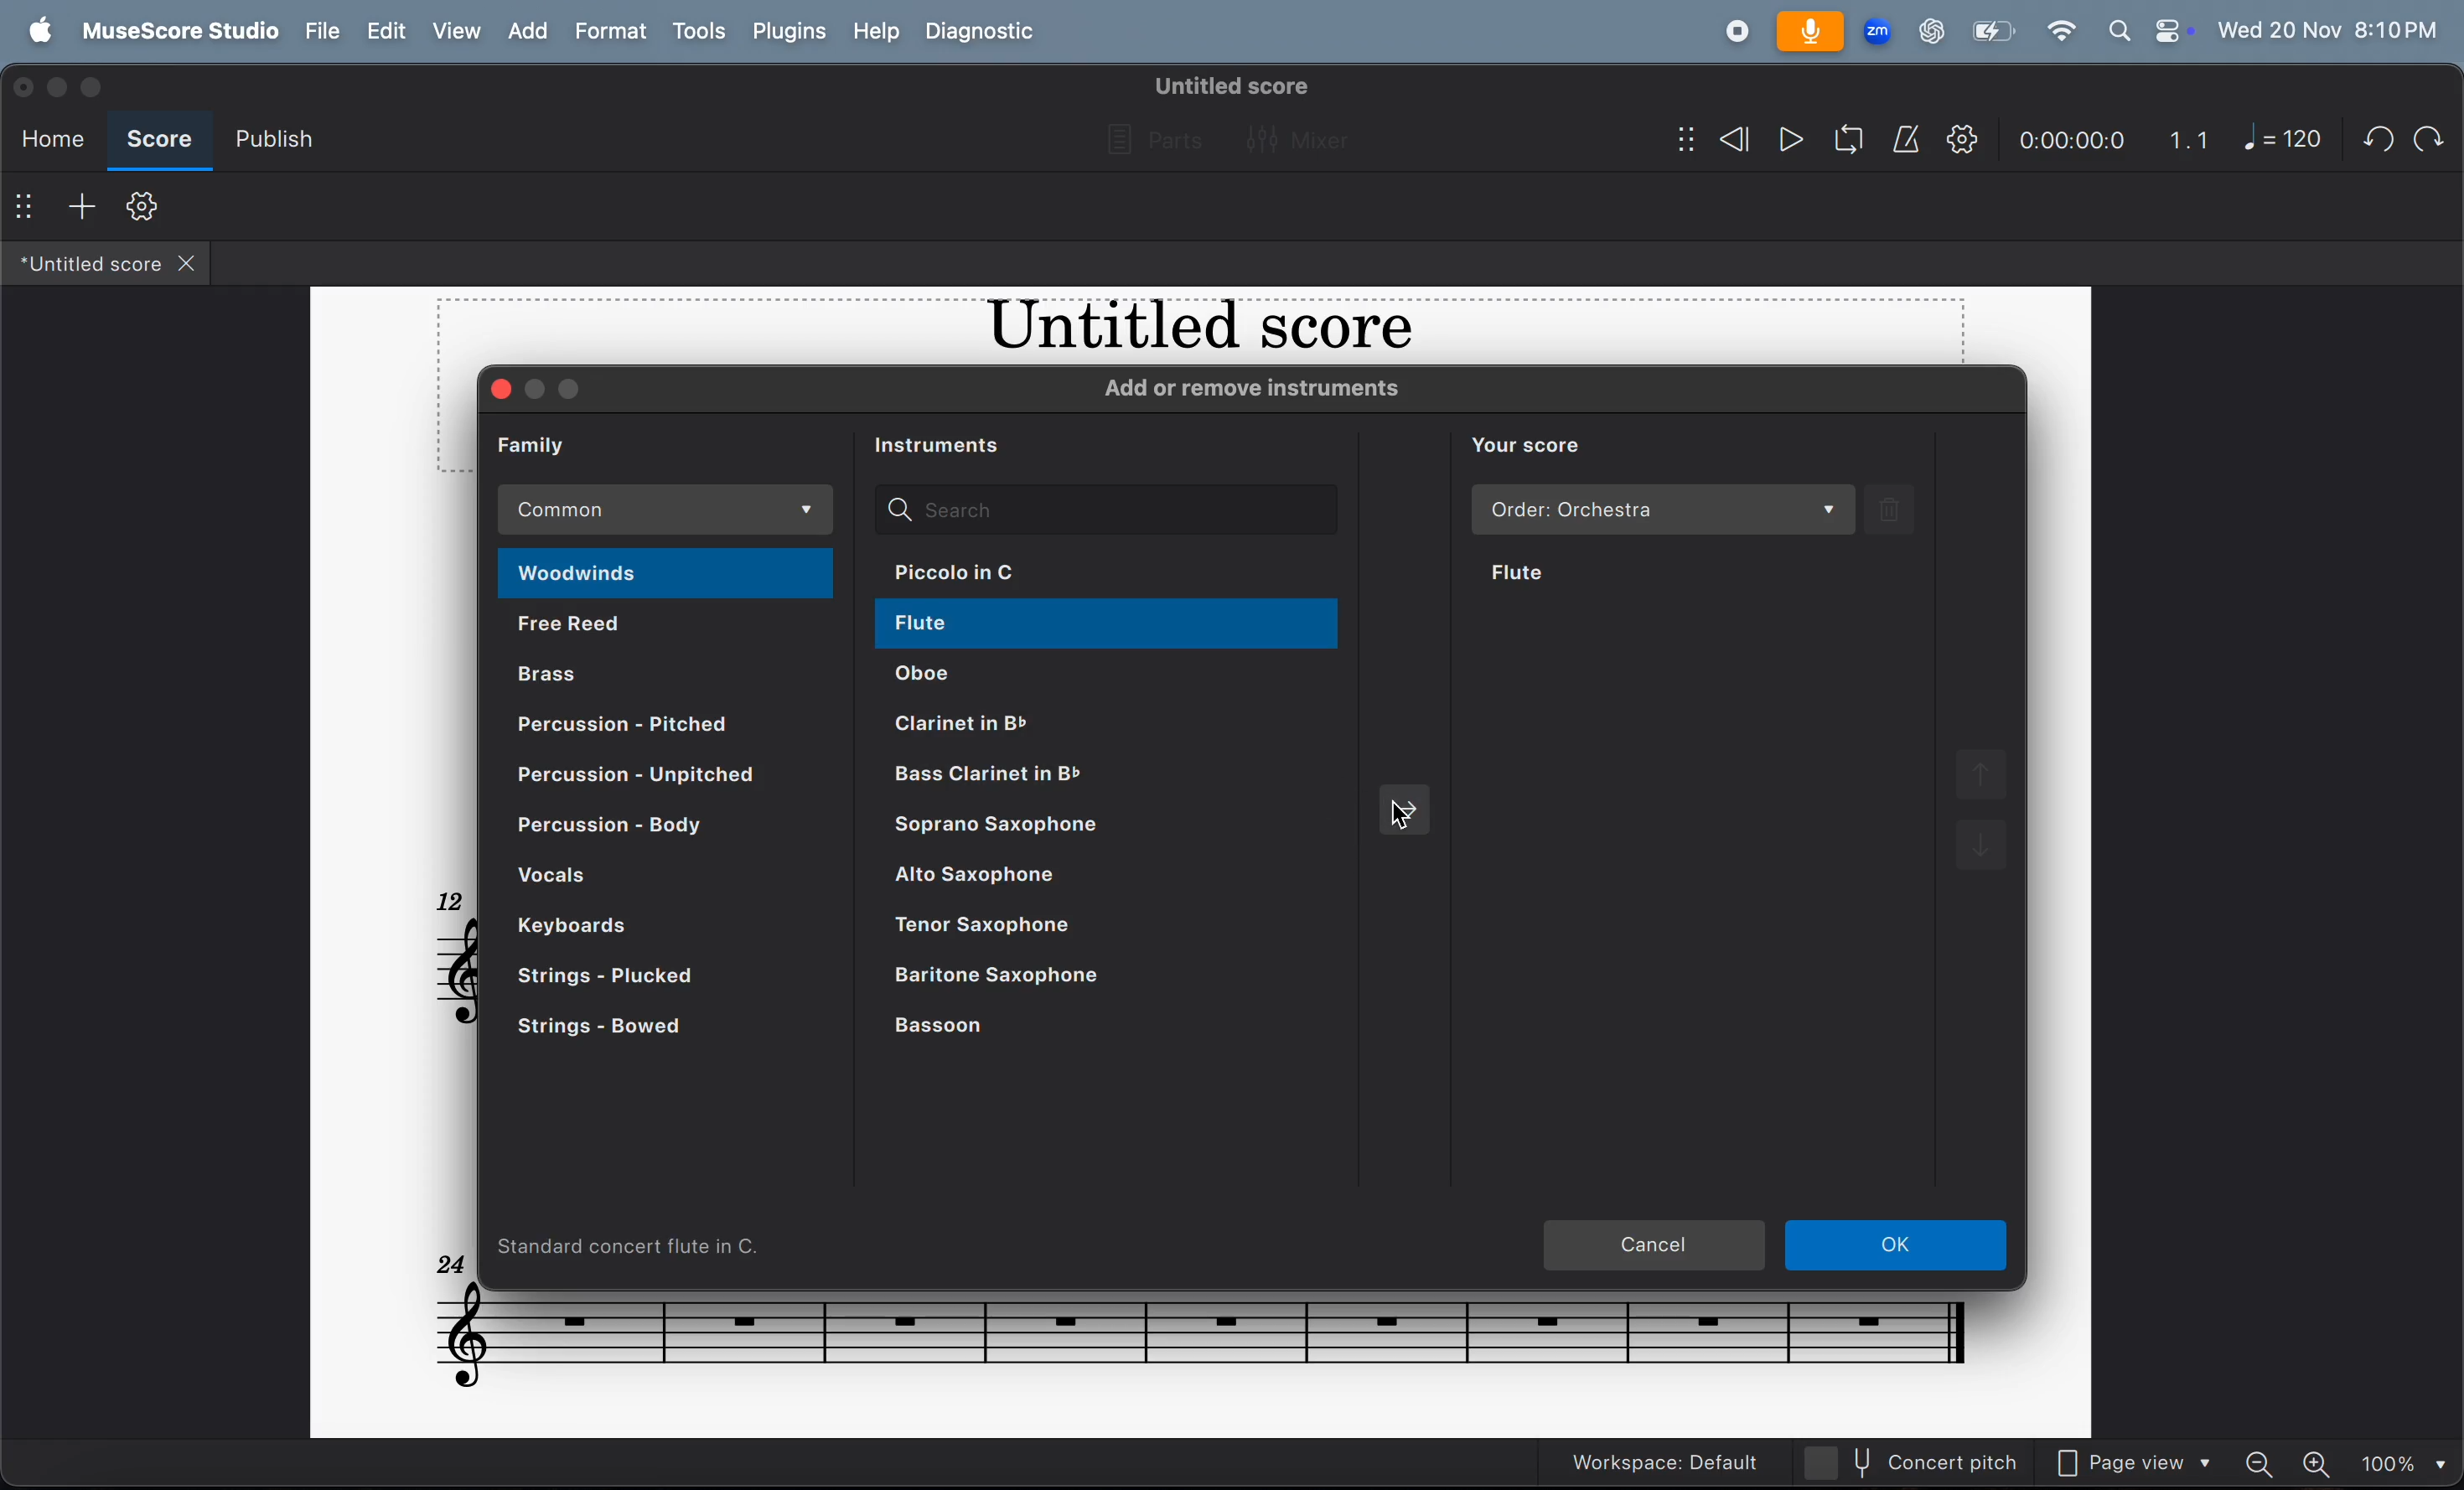 The height and width of the screenshot is (1490, 2464). What do you see at coordinates (164, 136) in the screenshot?
I see `score` at bounding box center [164, 136].